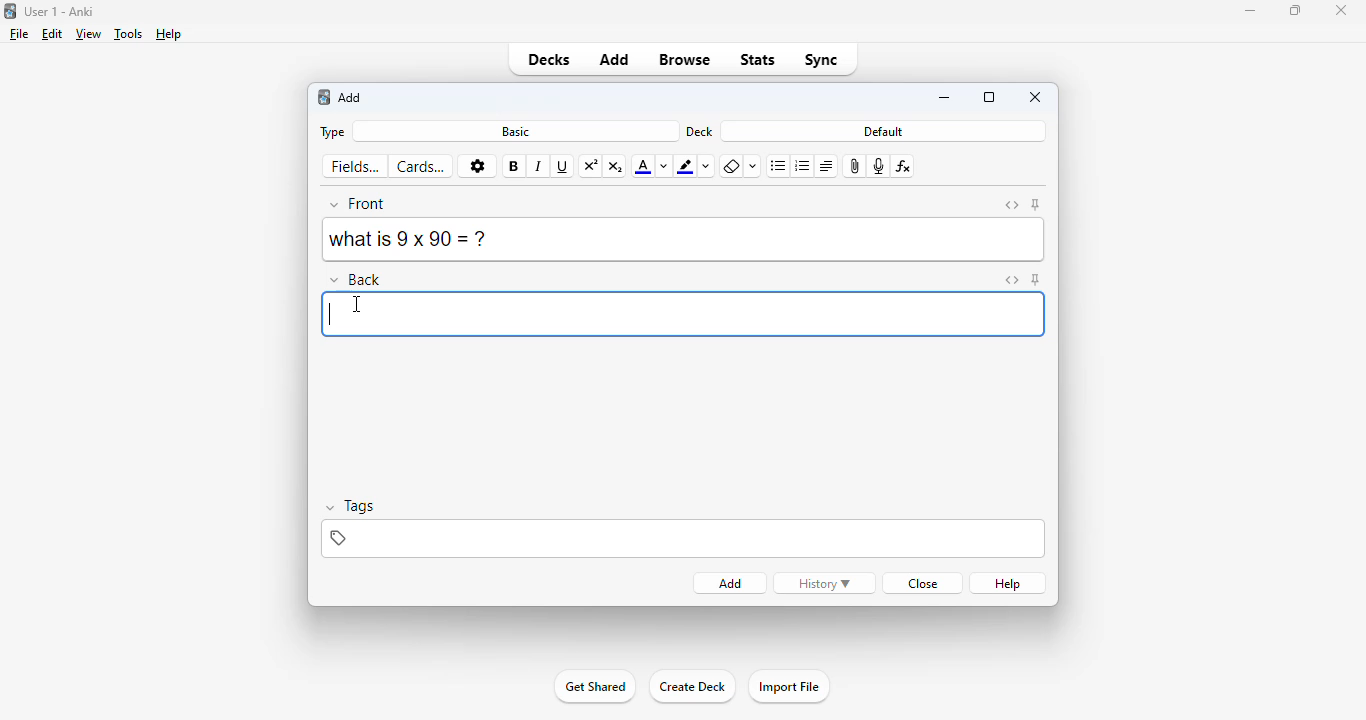 The height and width of the screenshot is (720, 1366). I want to click on add, so click(616, 58).